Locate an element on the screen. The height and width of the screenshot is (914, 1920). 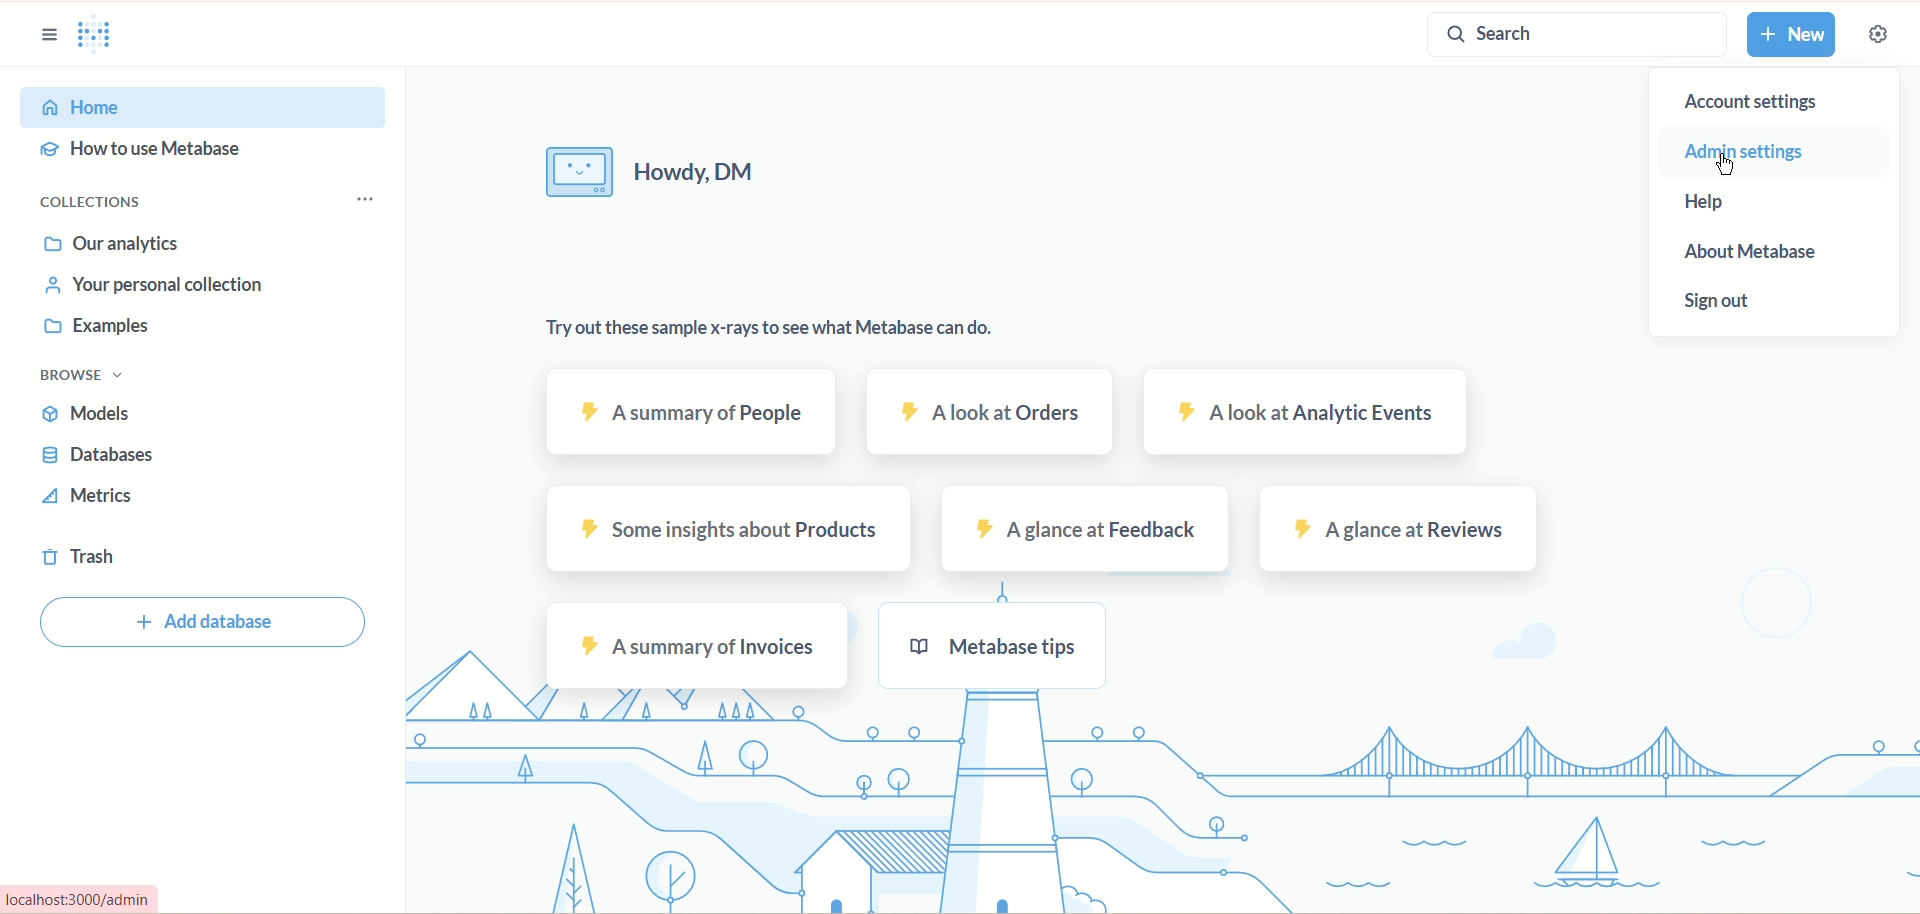
new is located at coordinates (1791, 35).